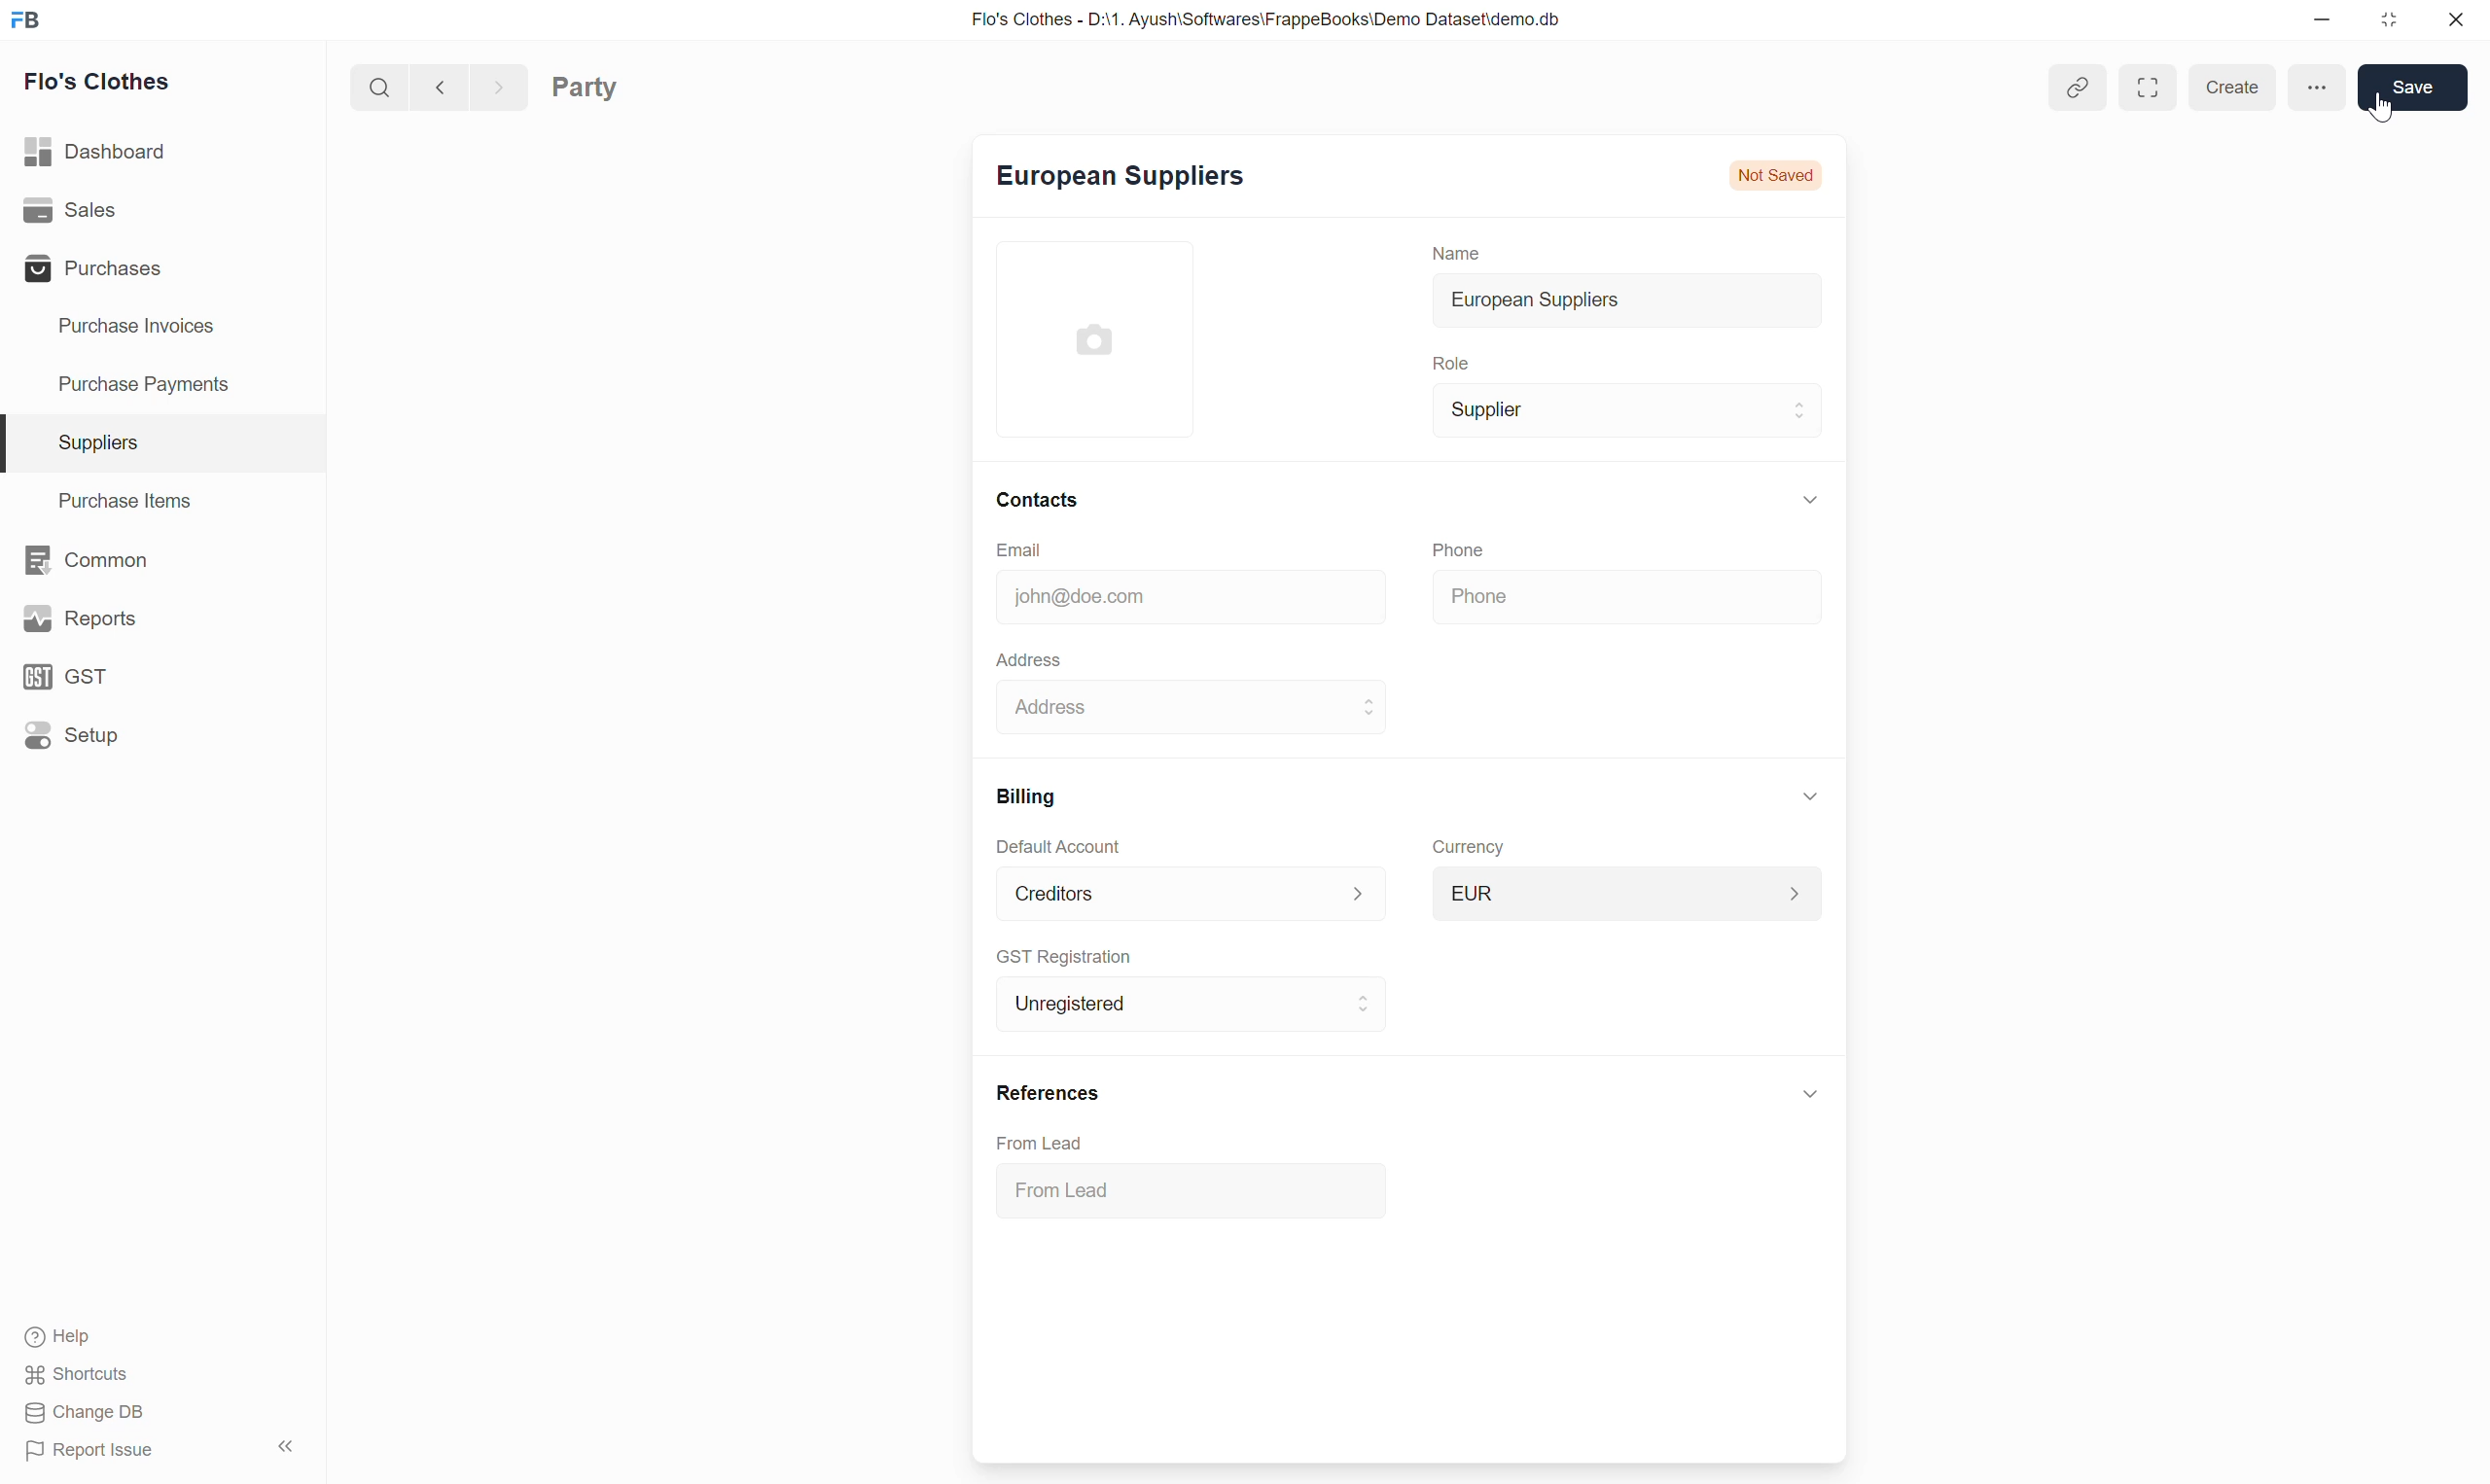  Describe the element at coordinates (2408, 85) in the screenshot. I see `save` at that location.